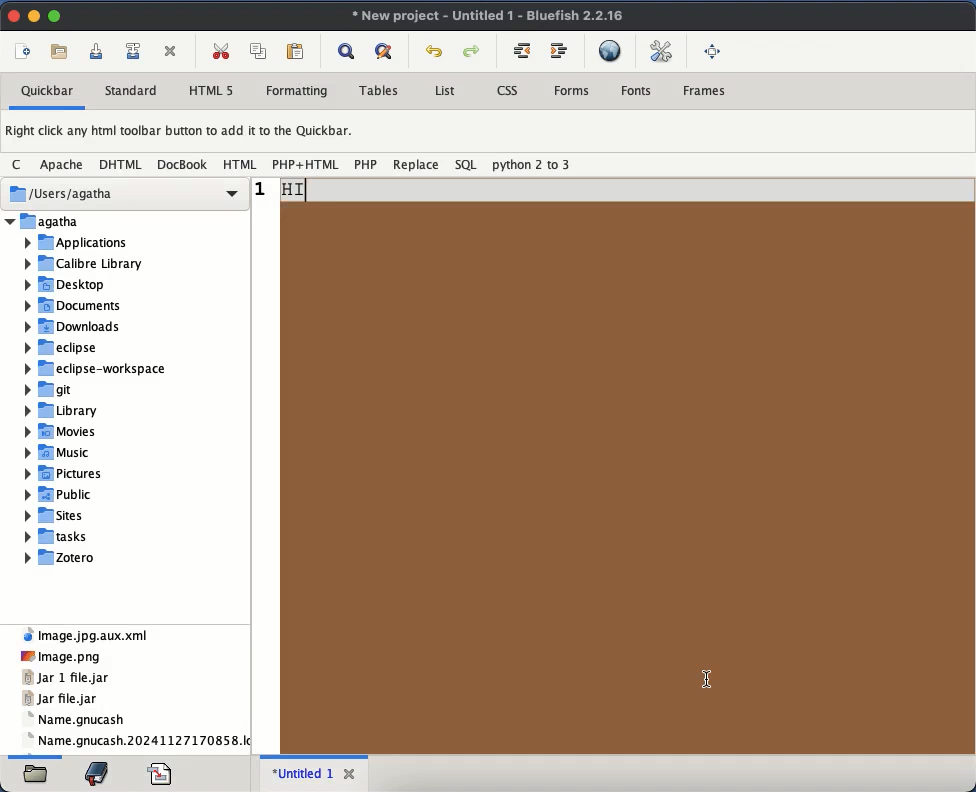 This screenshot has width=976, height=792. What do you see at coordinates (85, 264) in the screenshot?
I see `Calibre Library` at bounding box center [85, 264].